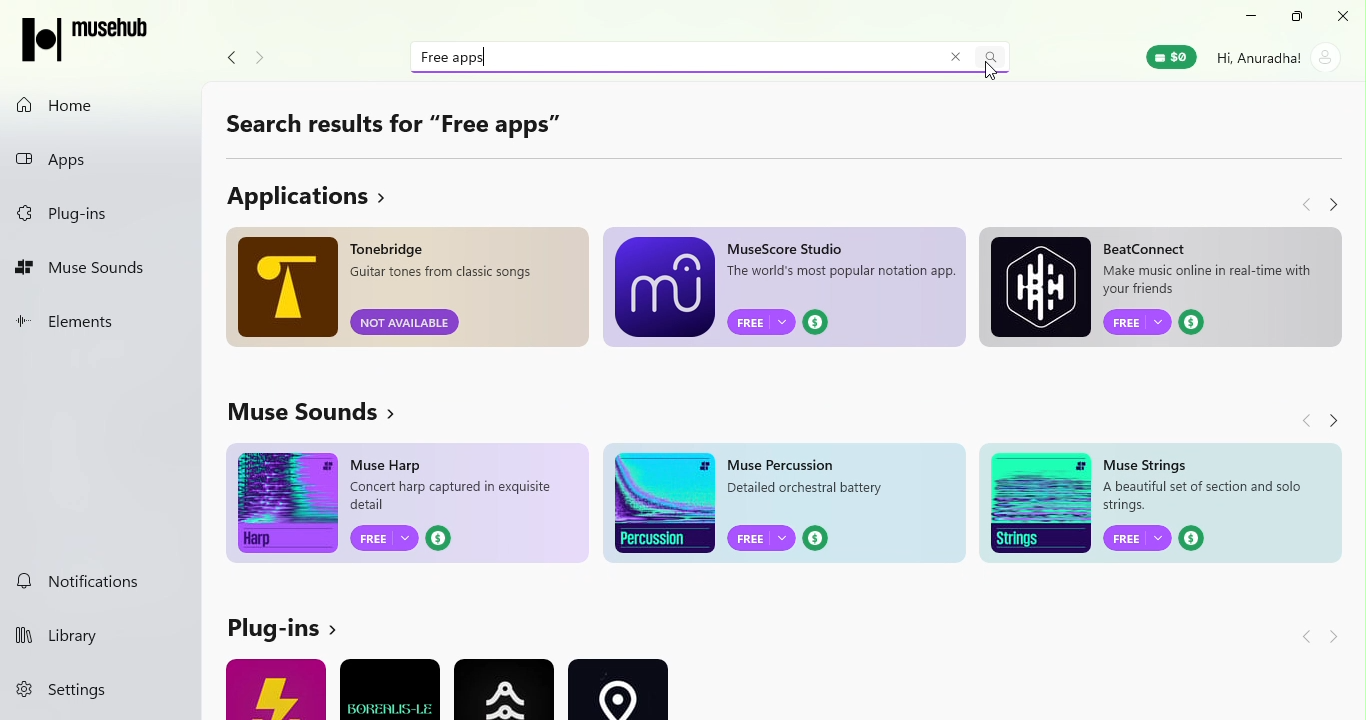 The height and width of the screenshot is (720, 1366). Describe the element at coordinates (271, 688) in the screenshot. I see `Ad` at that location.